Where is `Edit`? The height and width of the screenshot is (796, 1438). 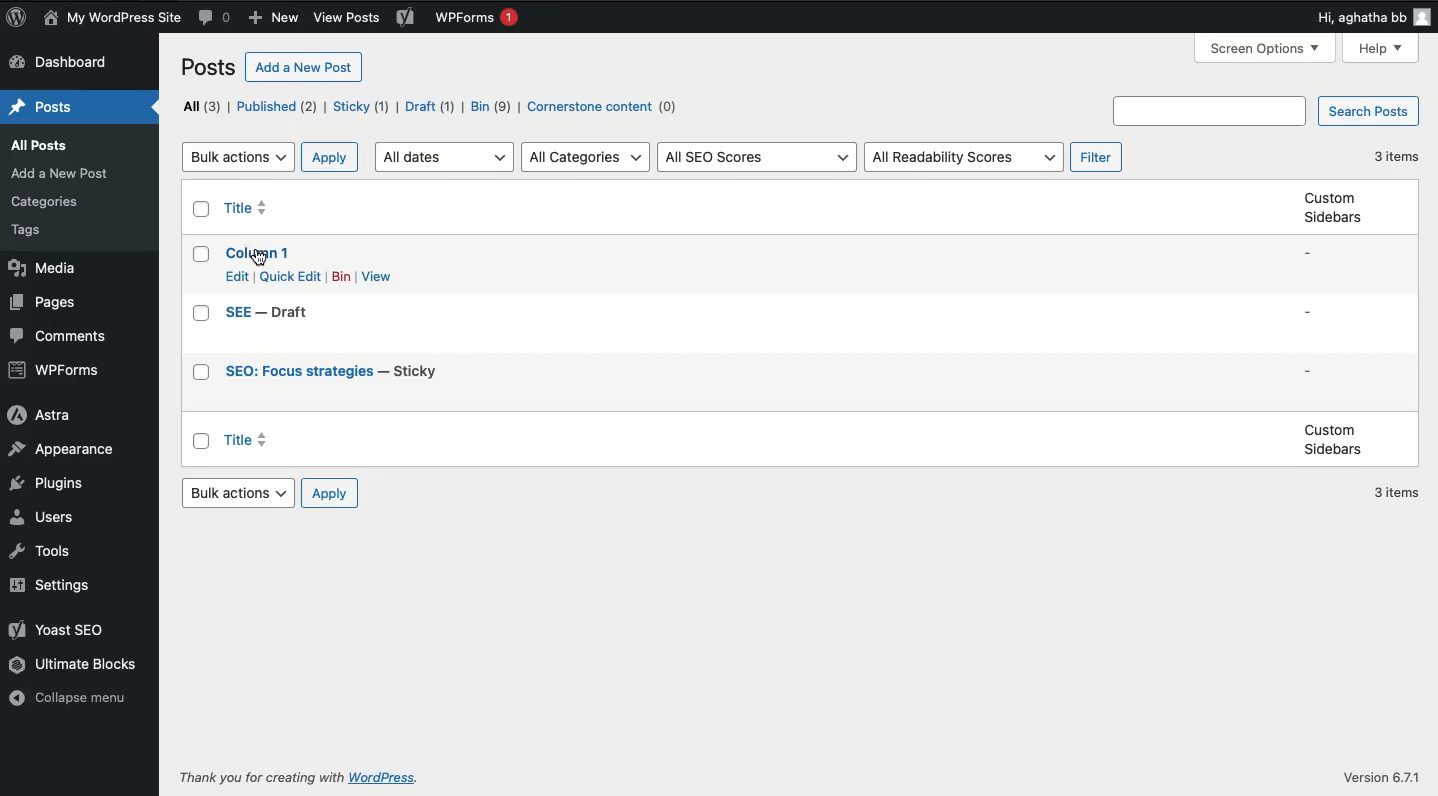
Edit is located at coordinates (236, 275).